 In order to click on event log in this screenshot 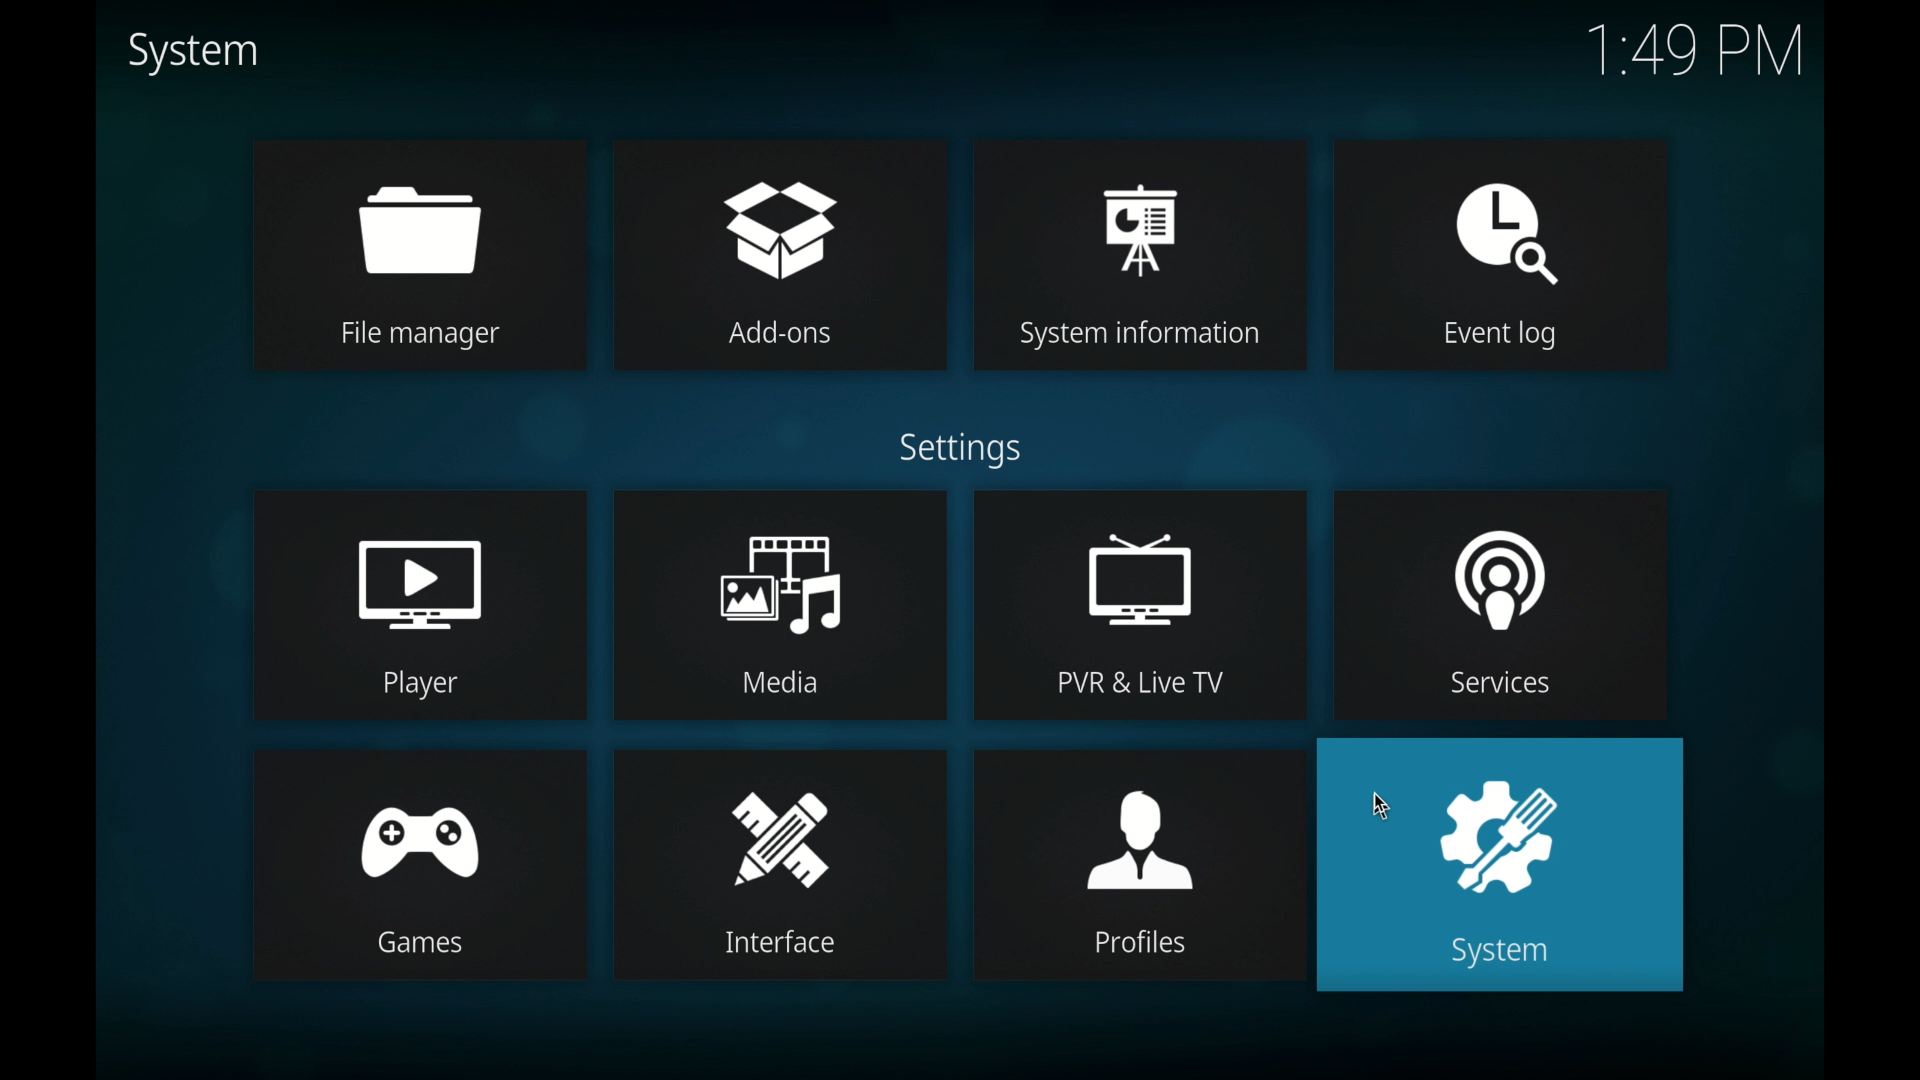, I will do `click(1501, 254)`.